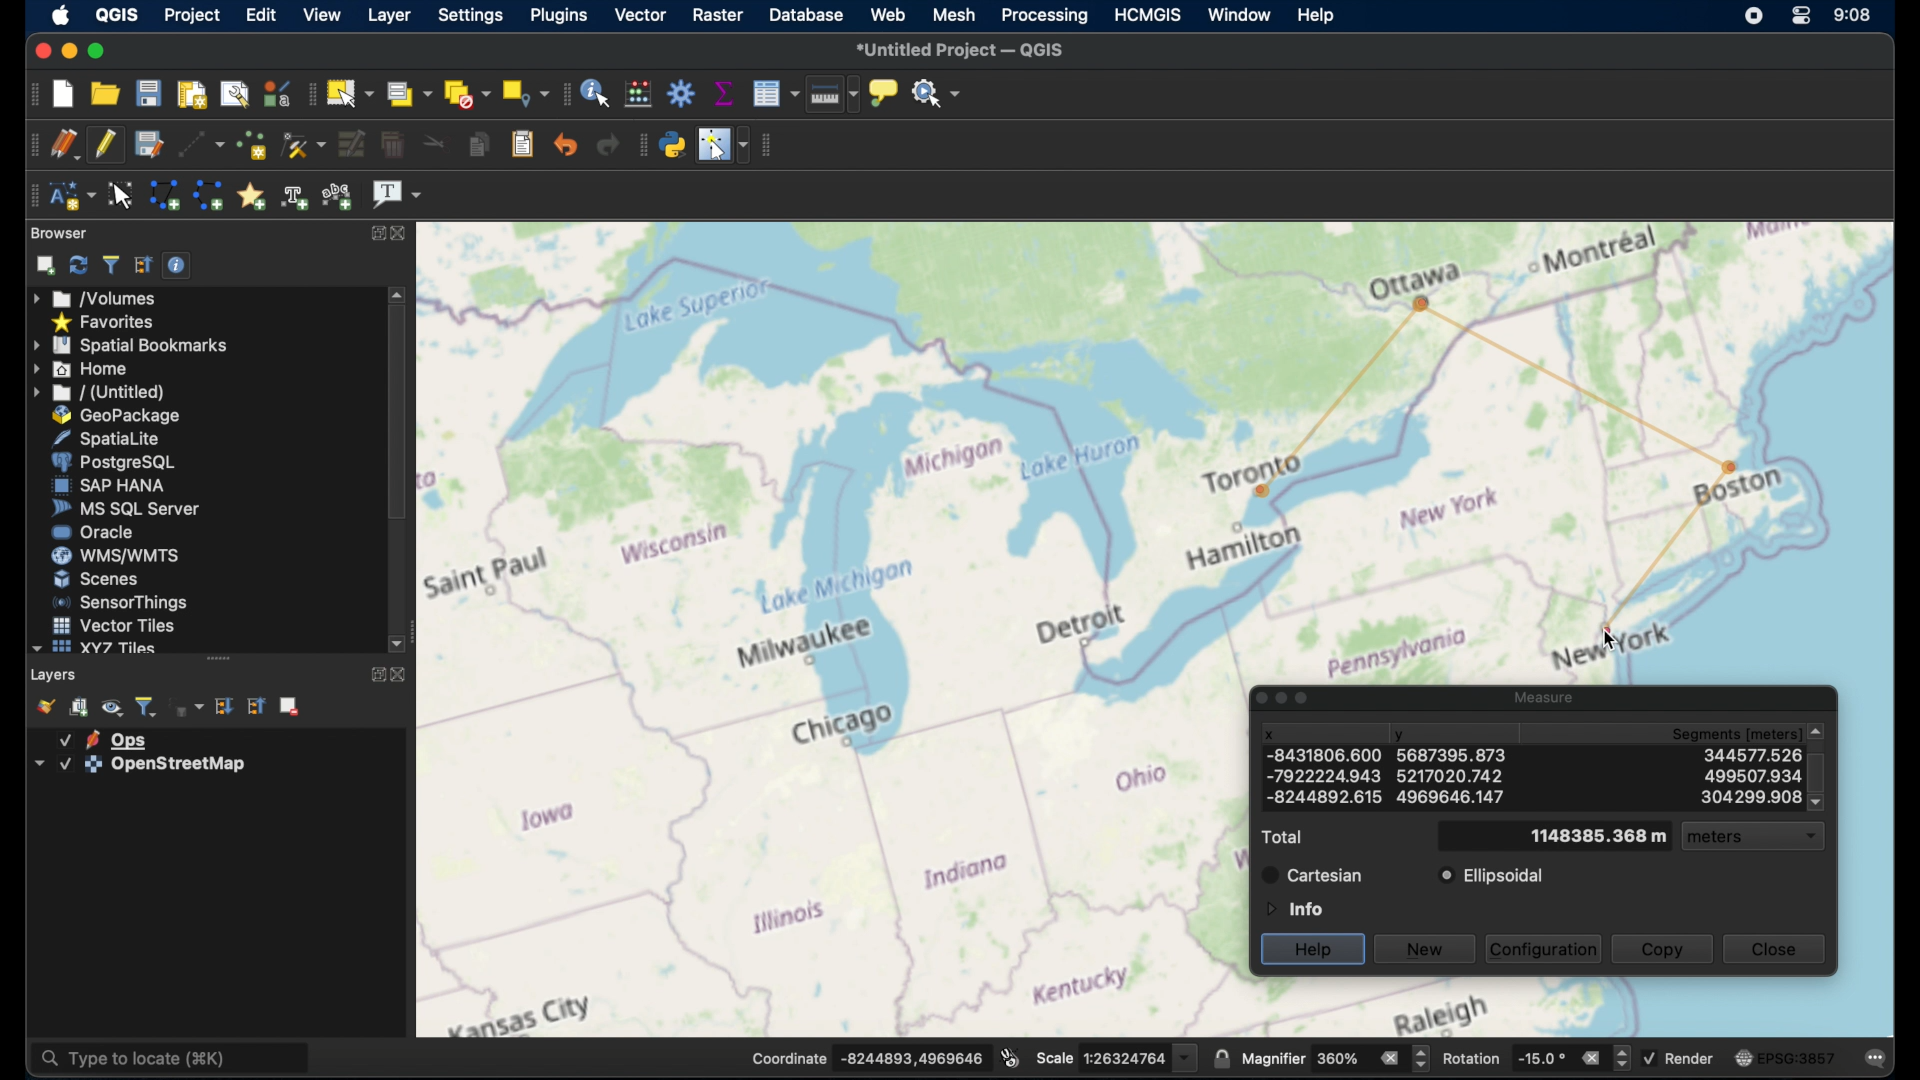  Describe the element at coordinates (312, 92) in the screenshot. I see `selection toolbar` at that location.